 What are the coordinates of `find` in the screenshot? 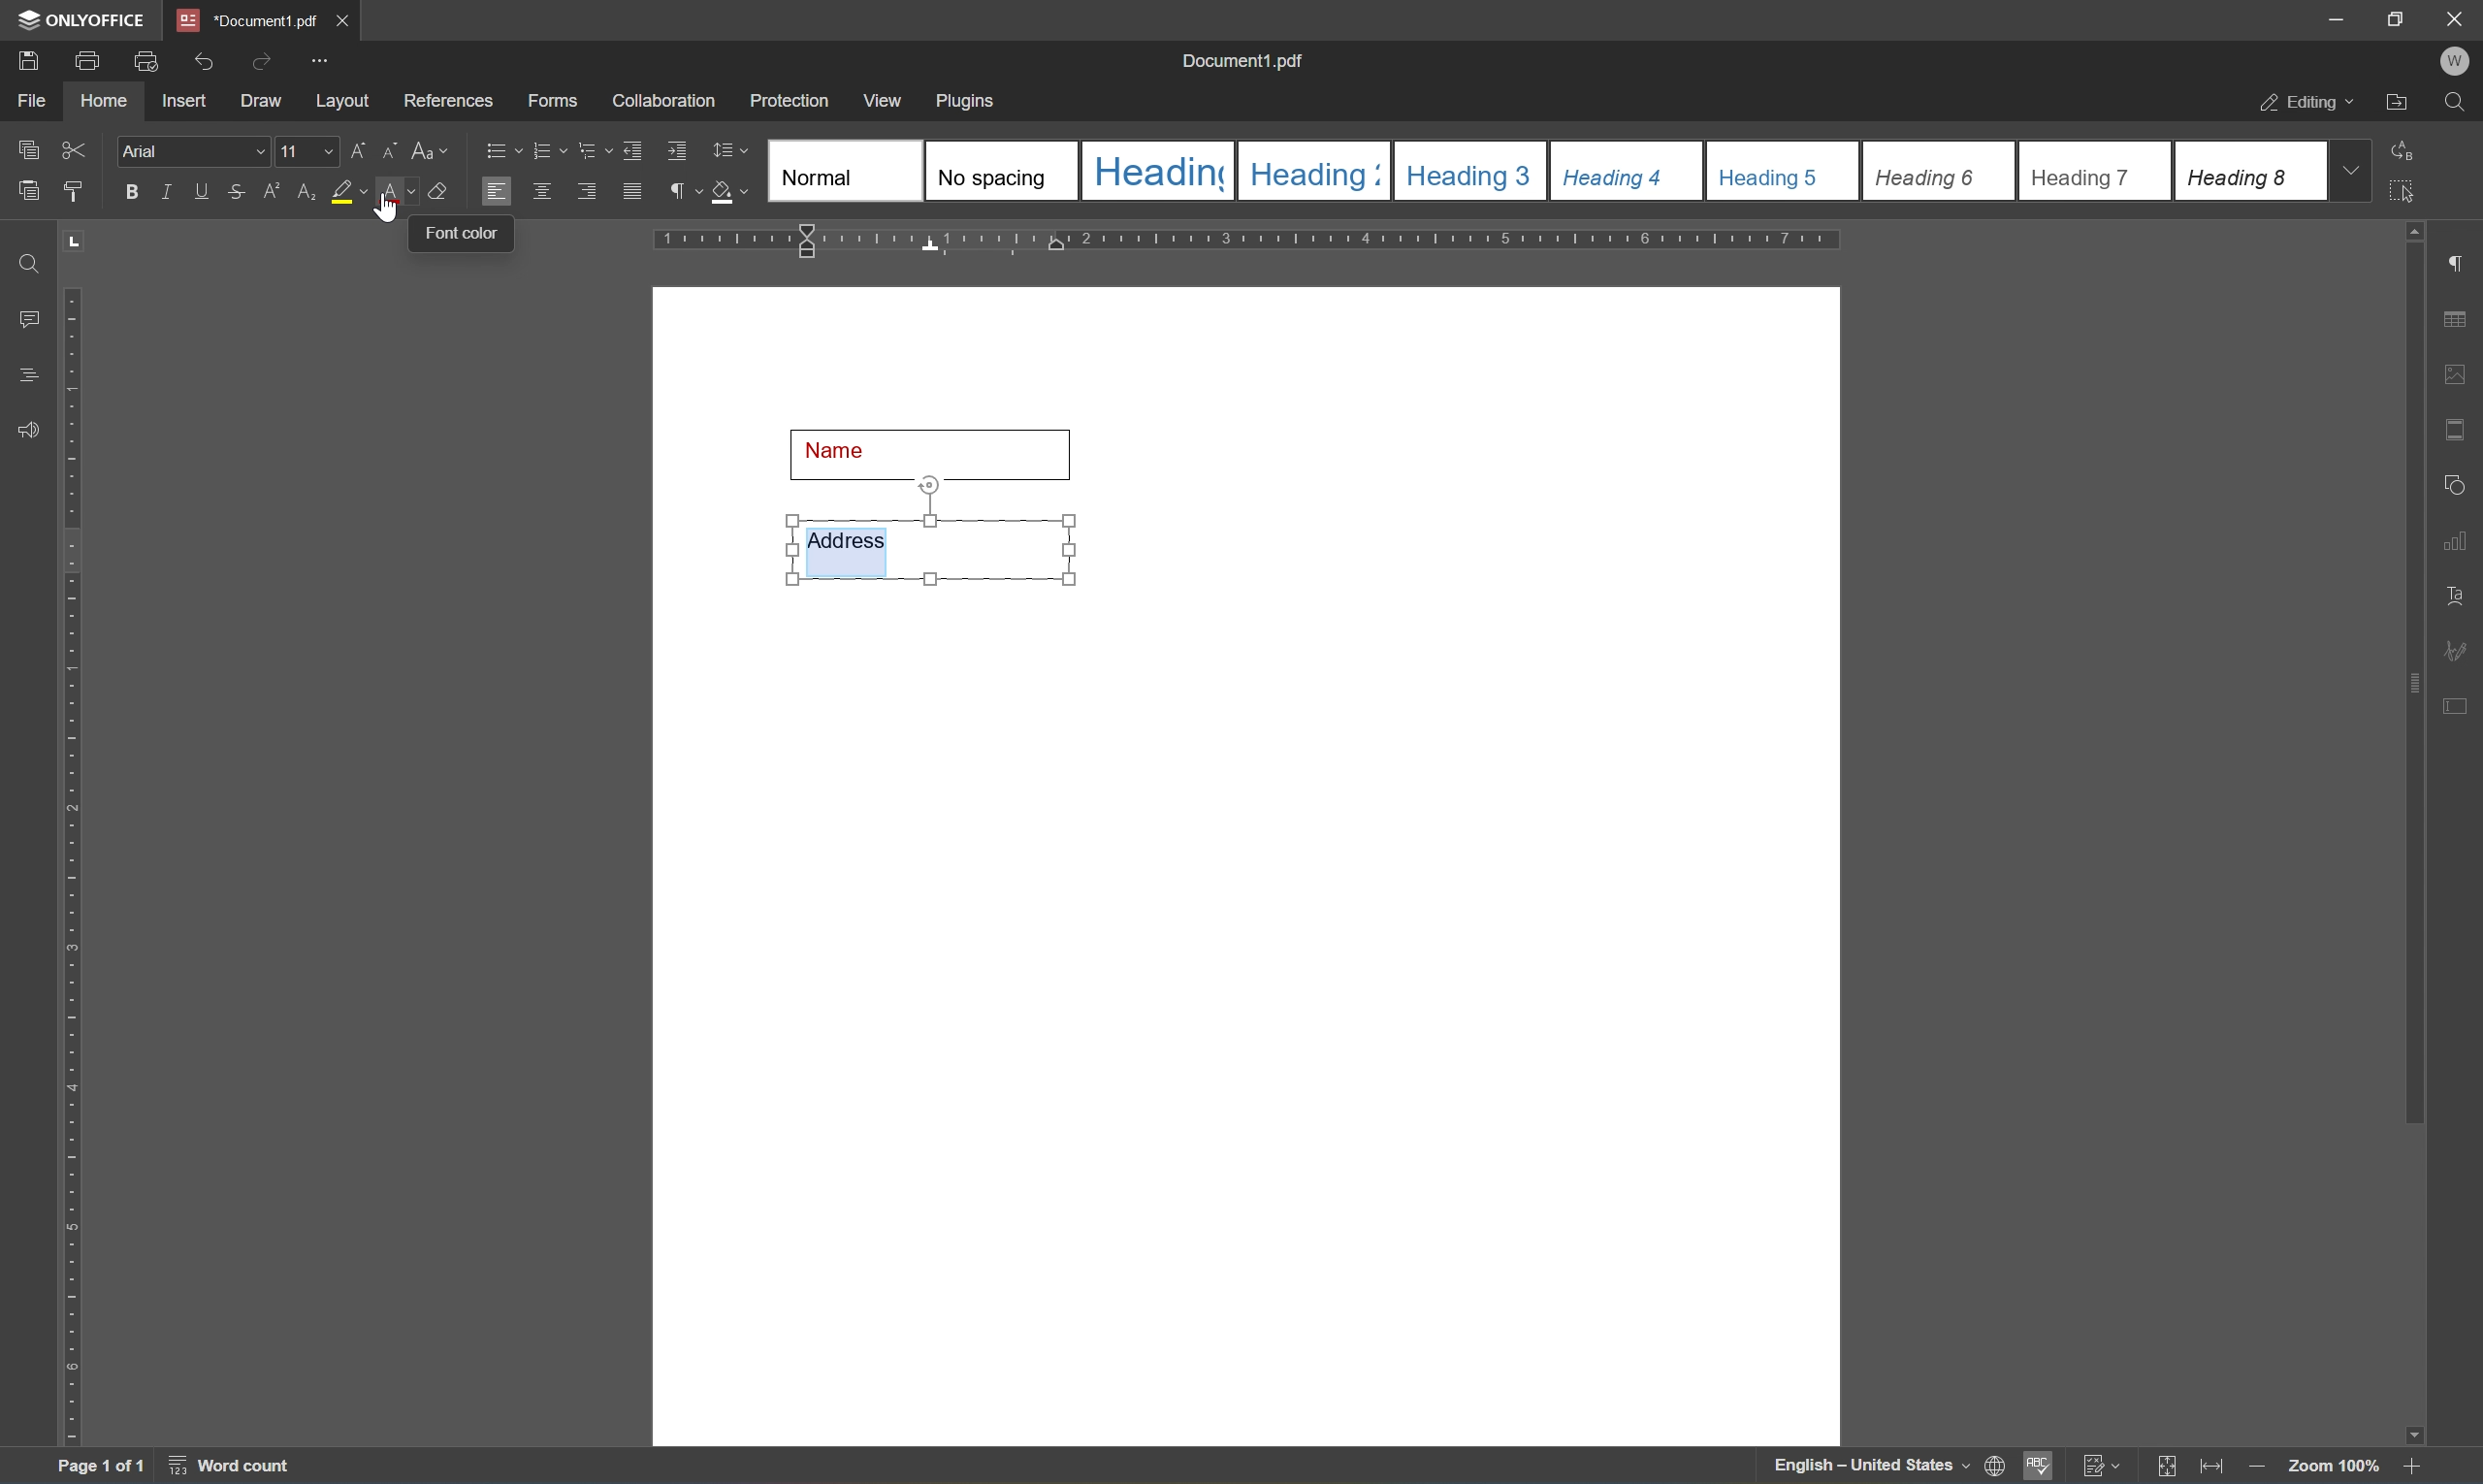 It's located at (2455, 103).